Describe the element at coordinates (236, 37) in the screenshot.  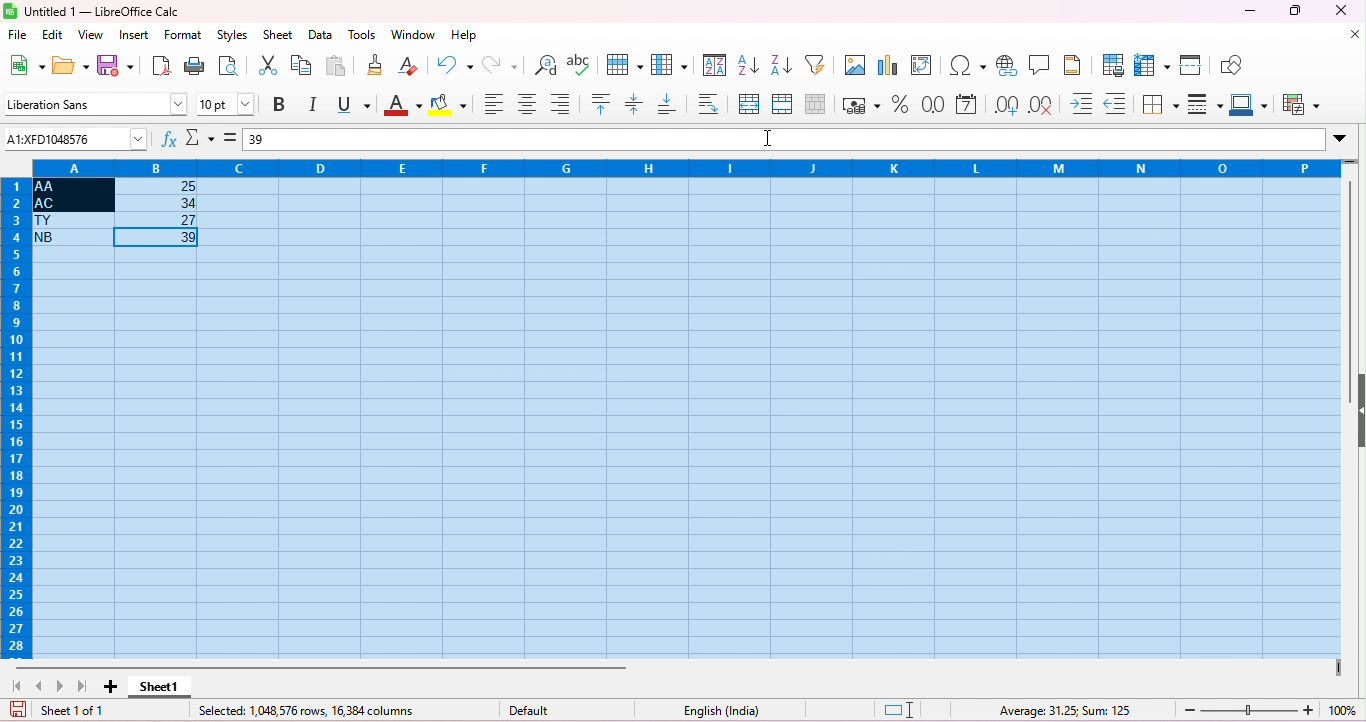
I see `styles` at that location.